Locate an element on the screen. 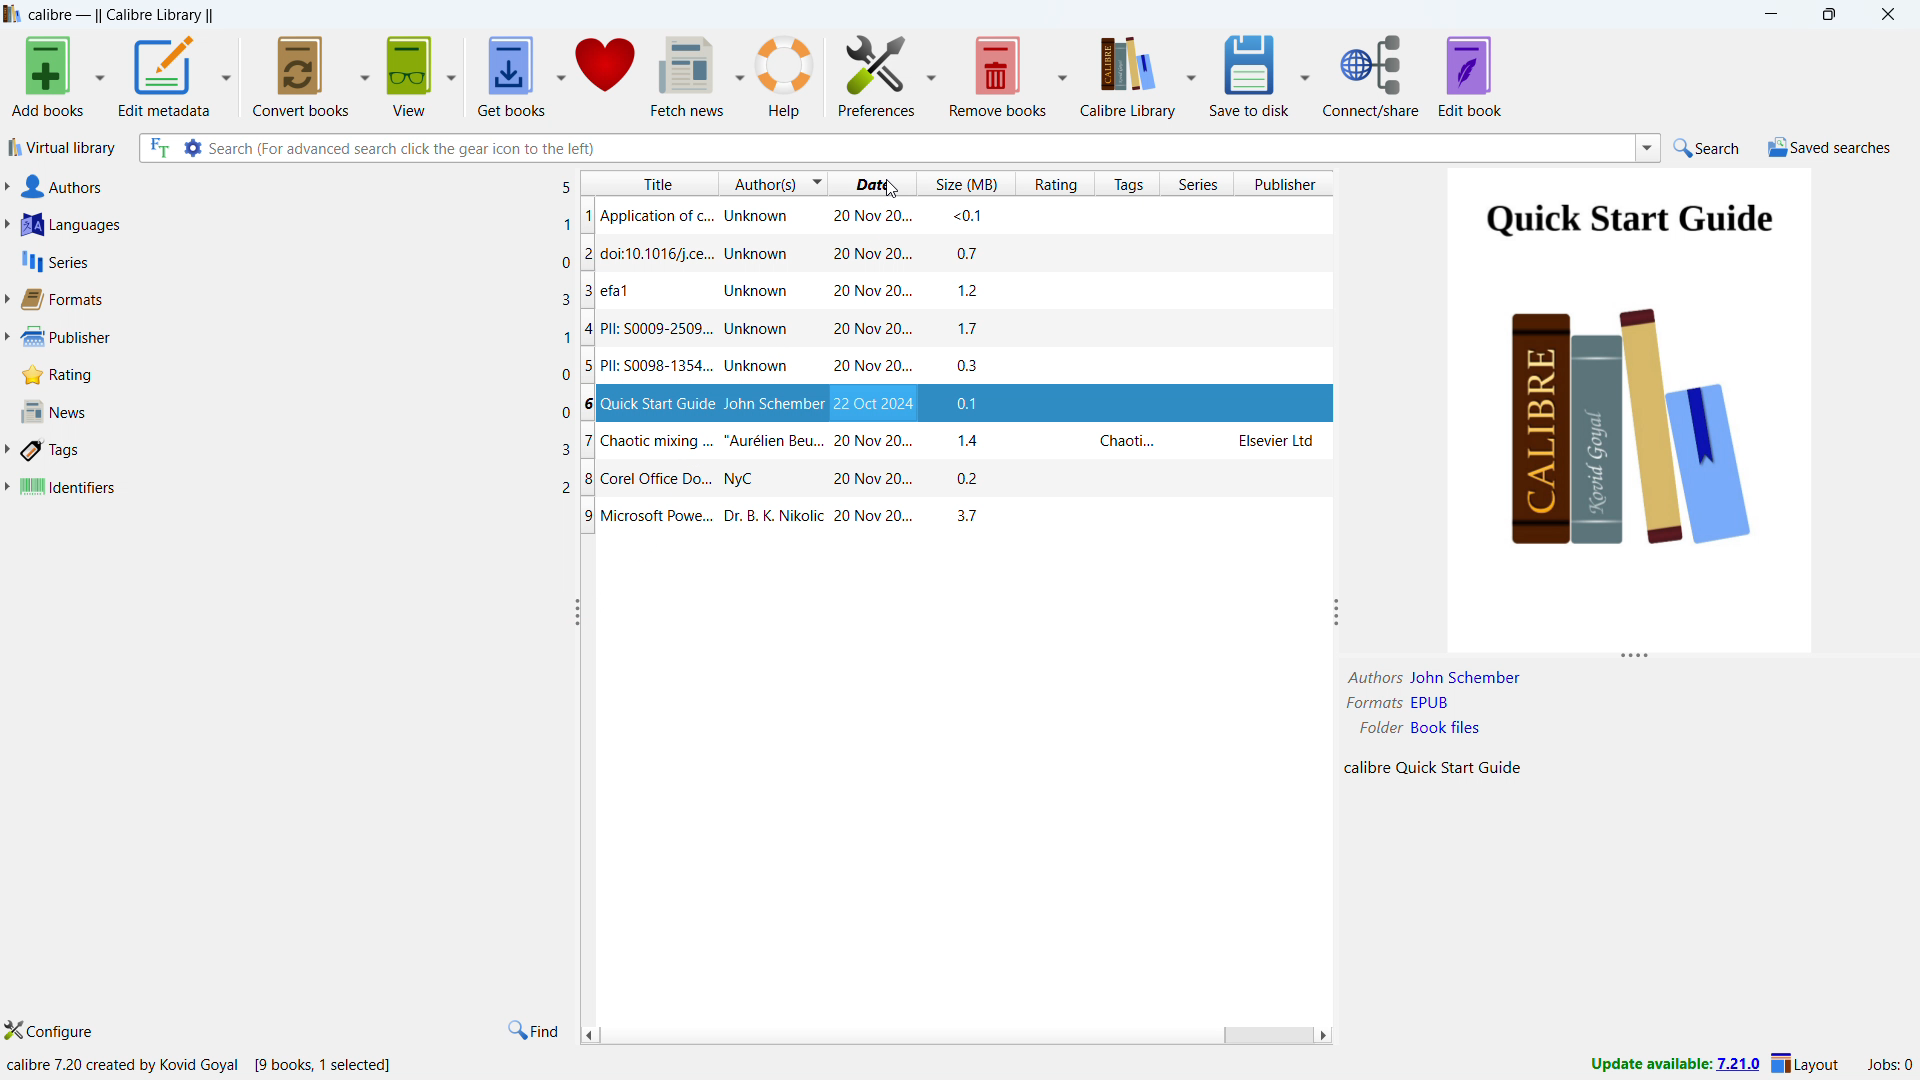 Image resolution: width=1920 pixels, height=1080 pixels. Folder is located at coordinates (1380, 728).